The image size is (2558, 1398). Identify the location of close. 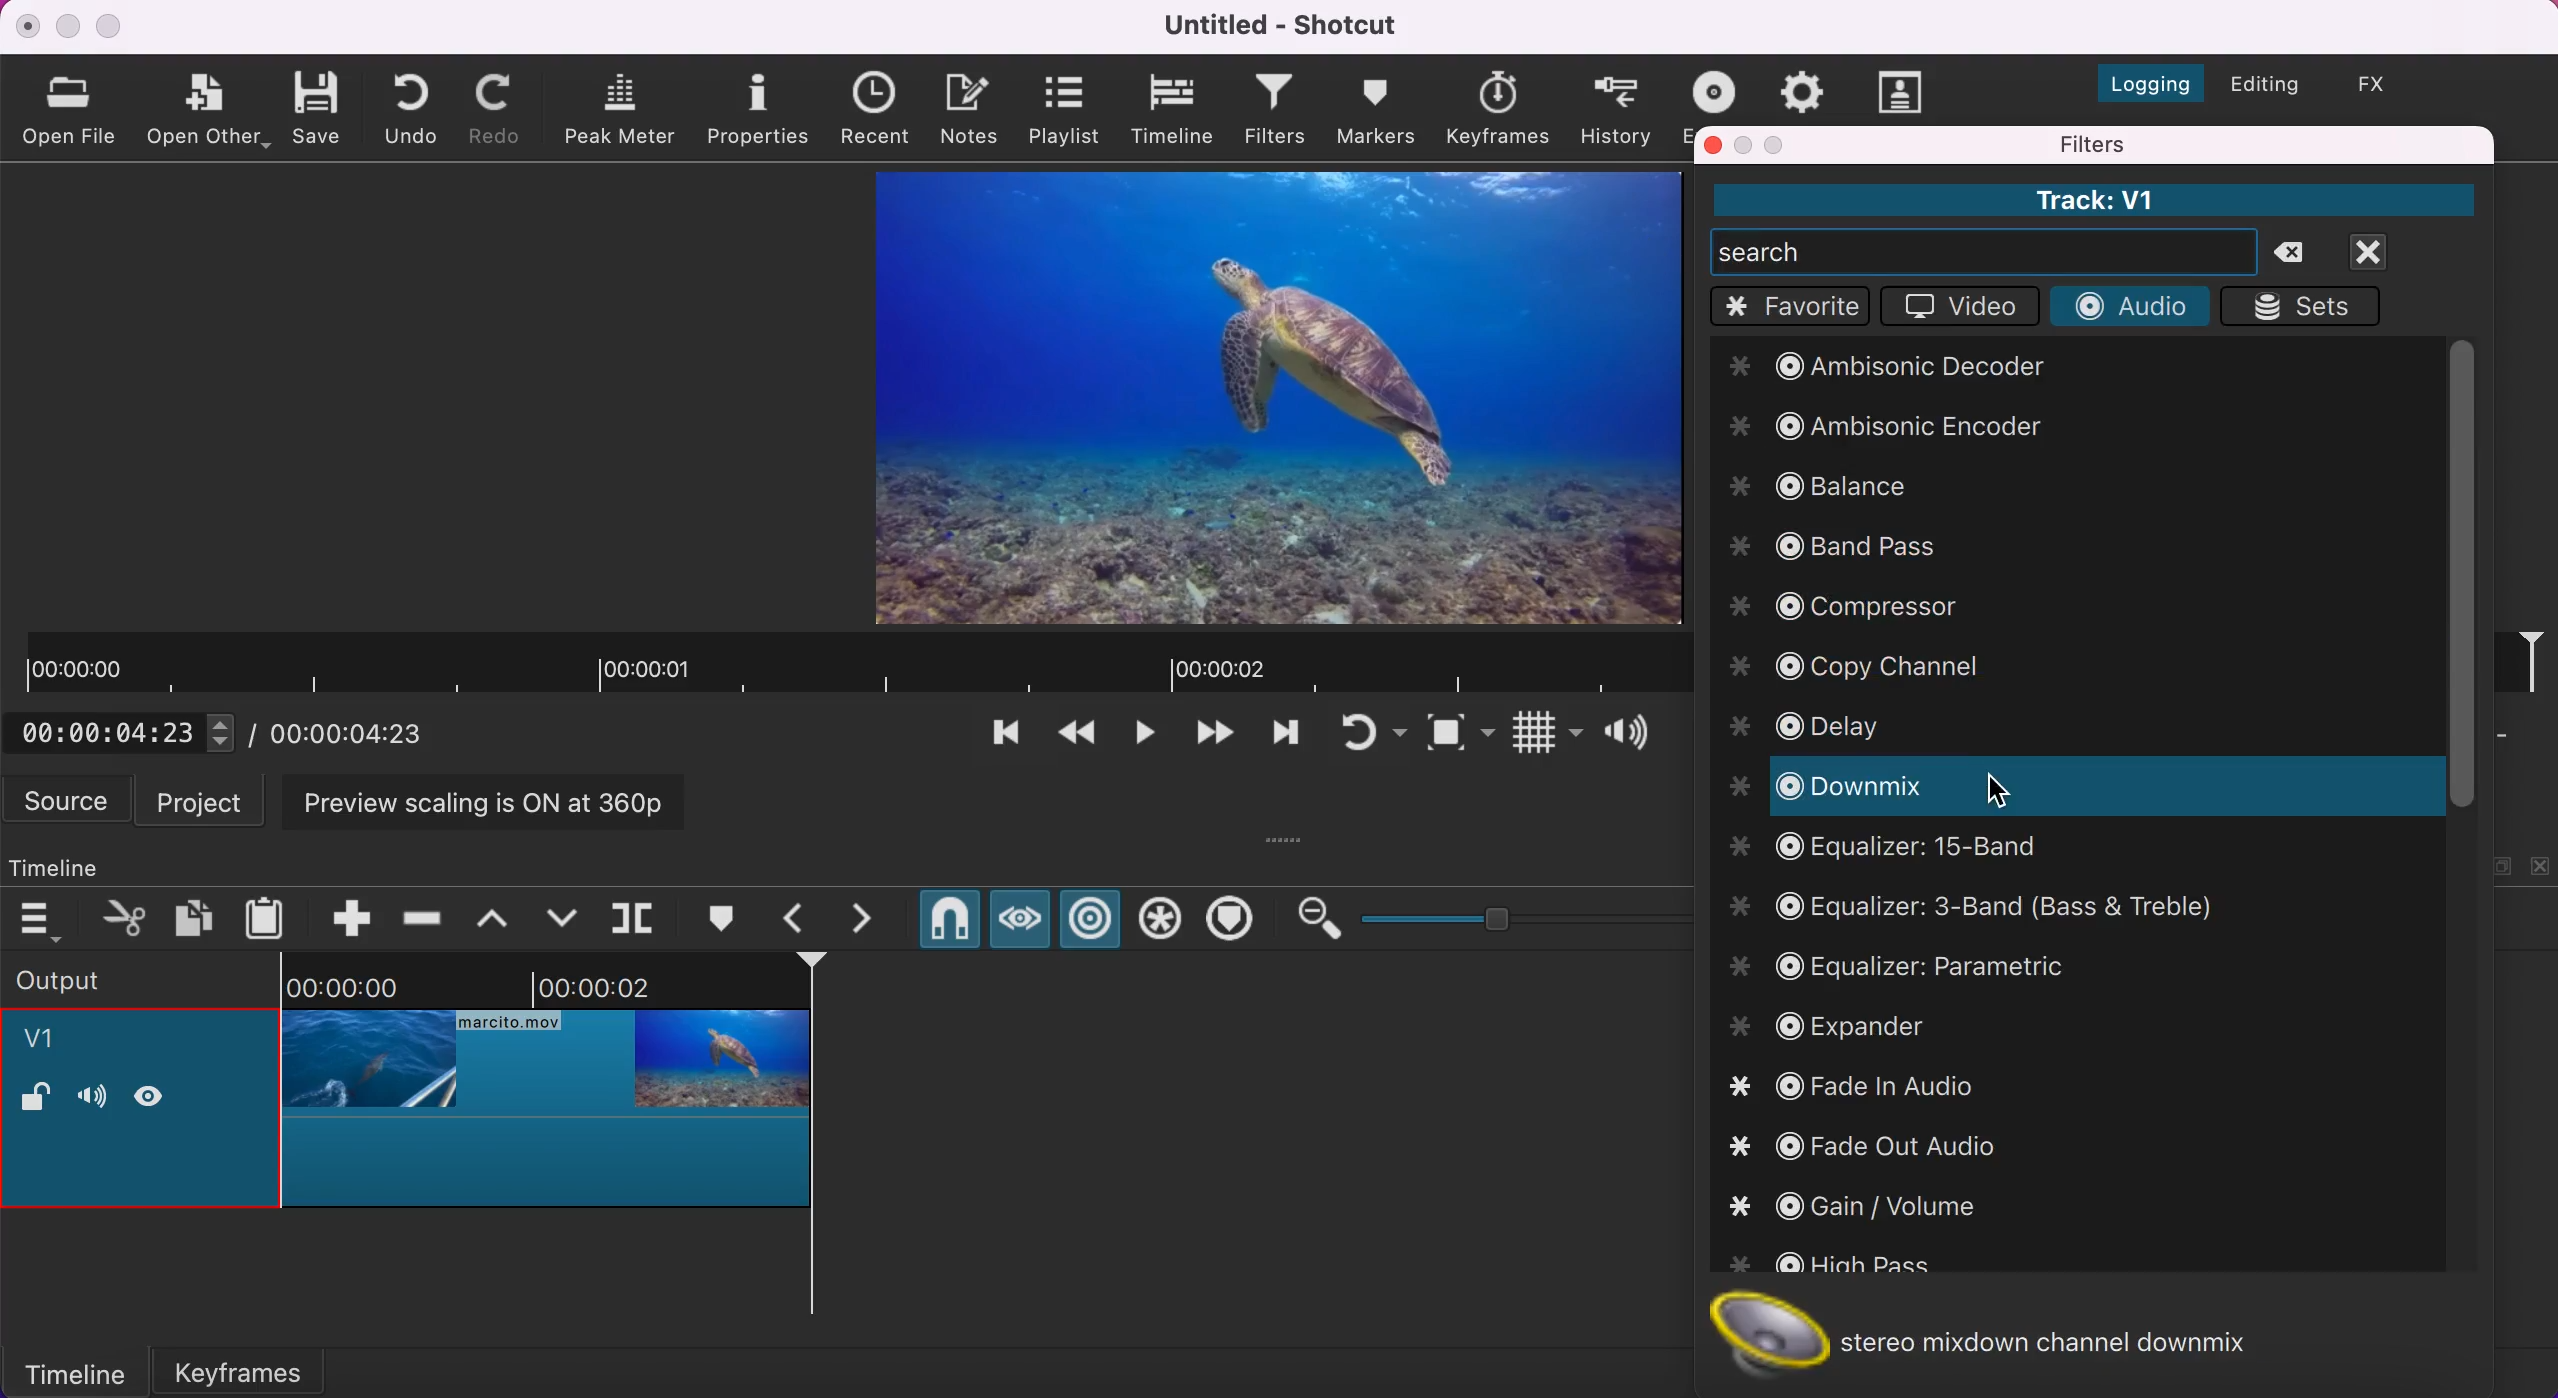
(29, 25).